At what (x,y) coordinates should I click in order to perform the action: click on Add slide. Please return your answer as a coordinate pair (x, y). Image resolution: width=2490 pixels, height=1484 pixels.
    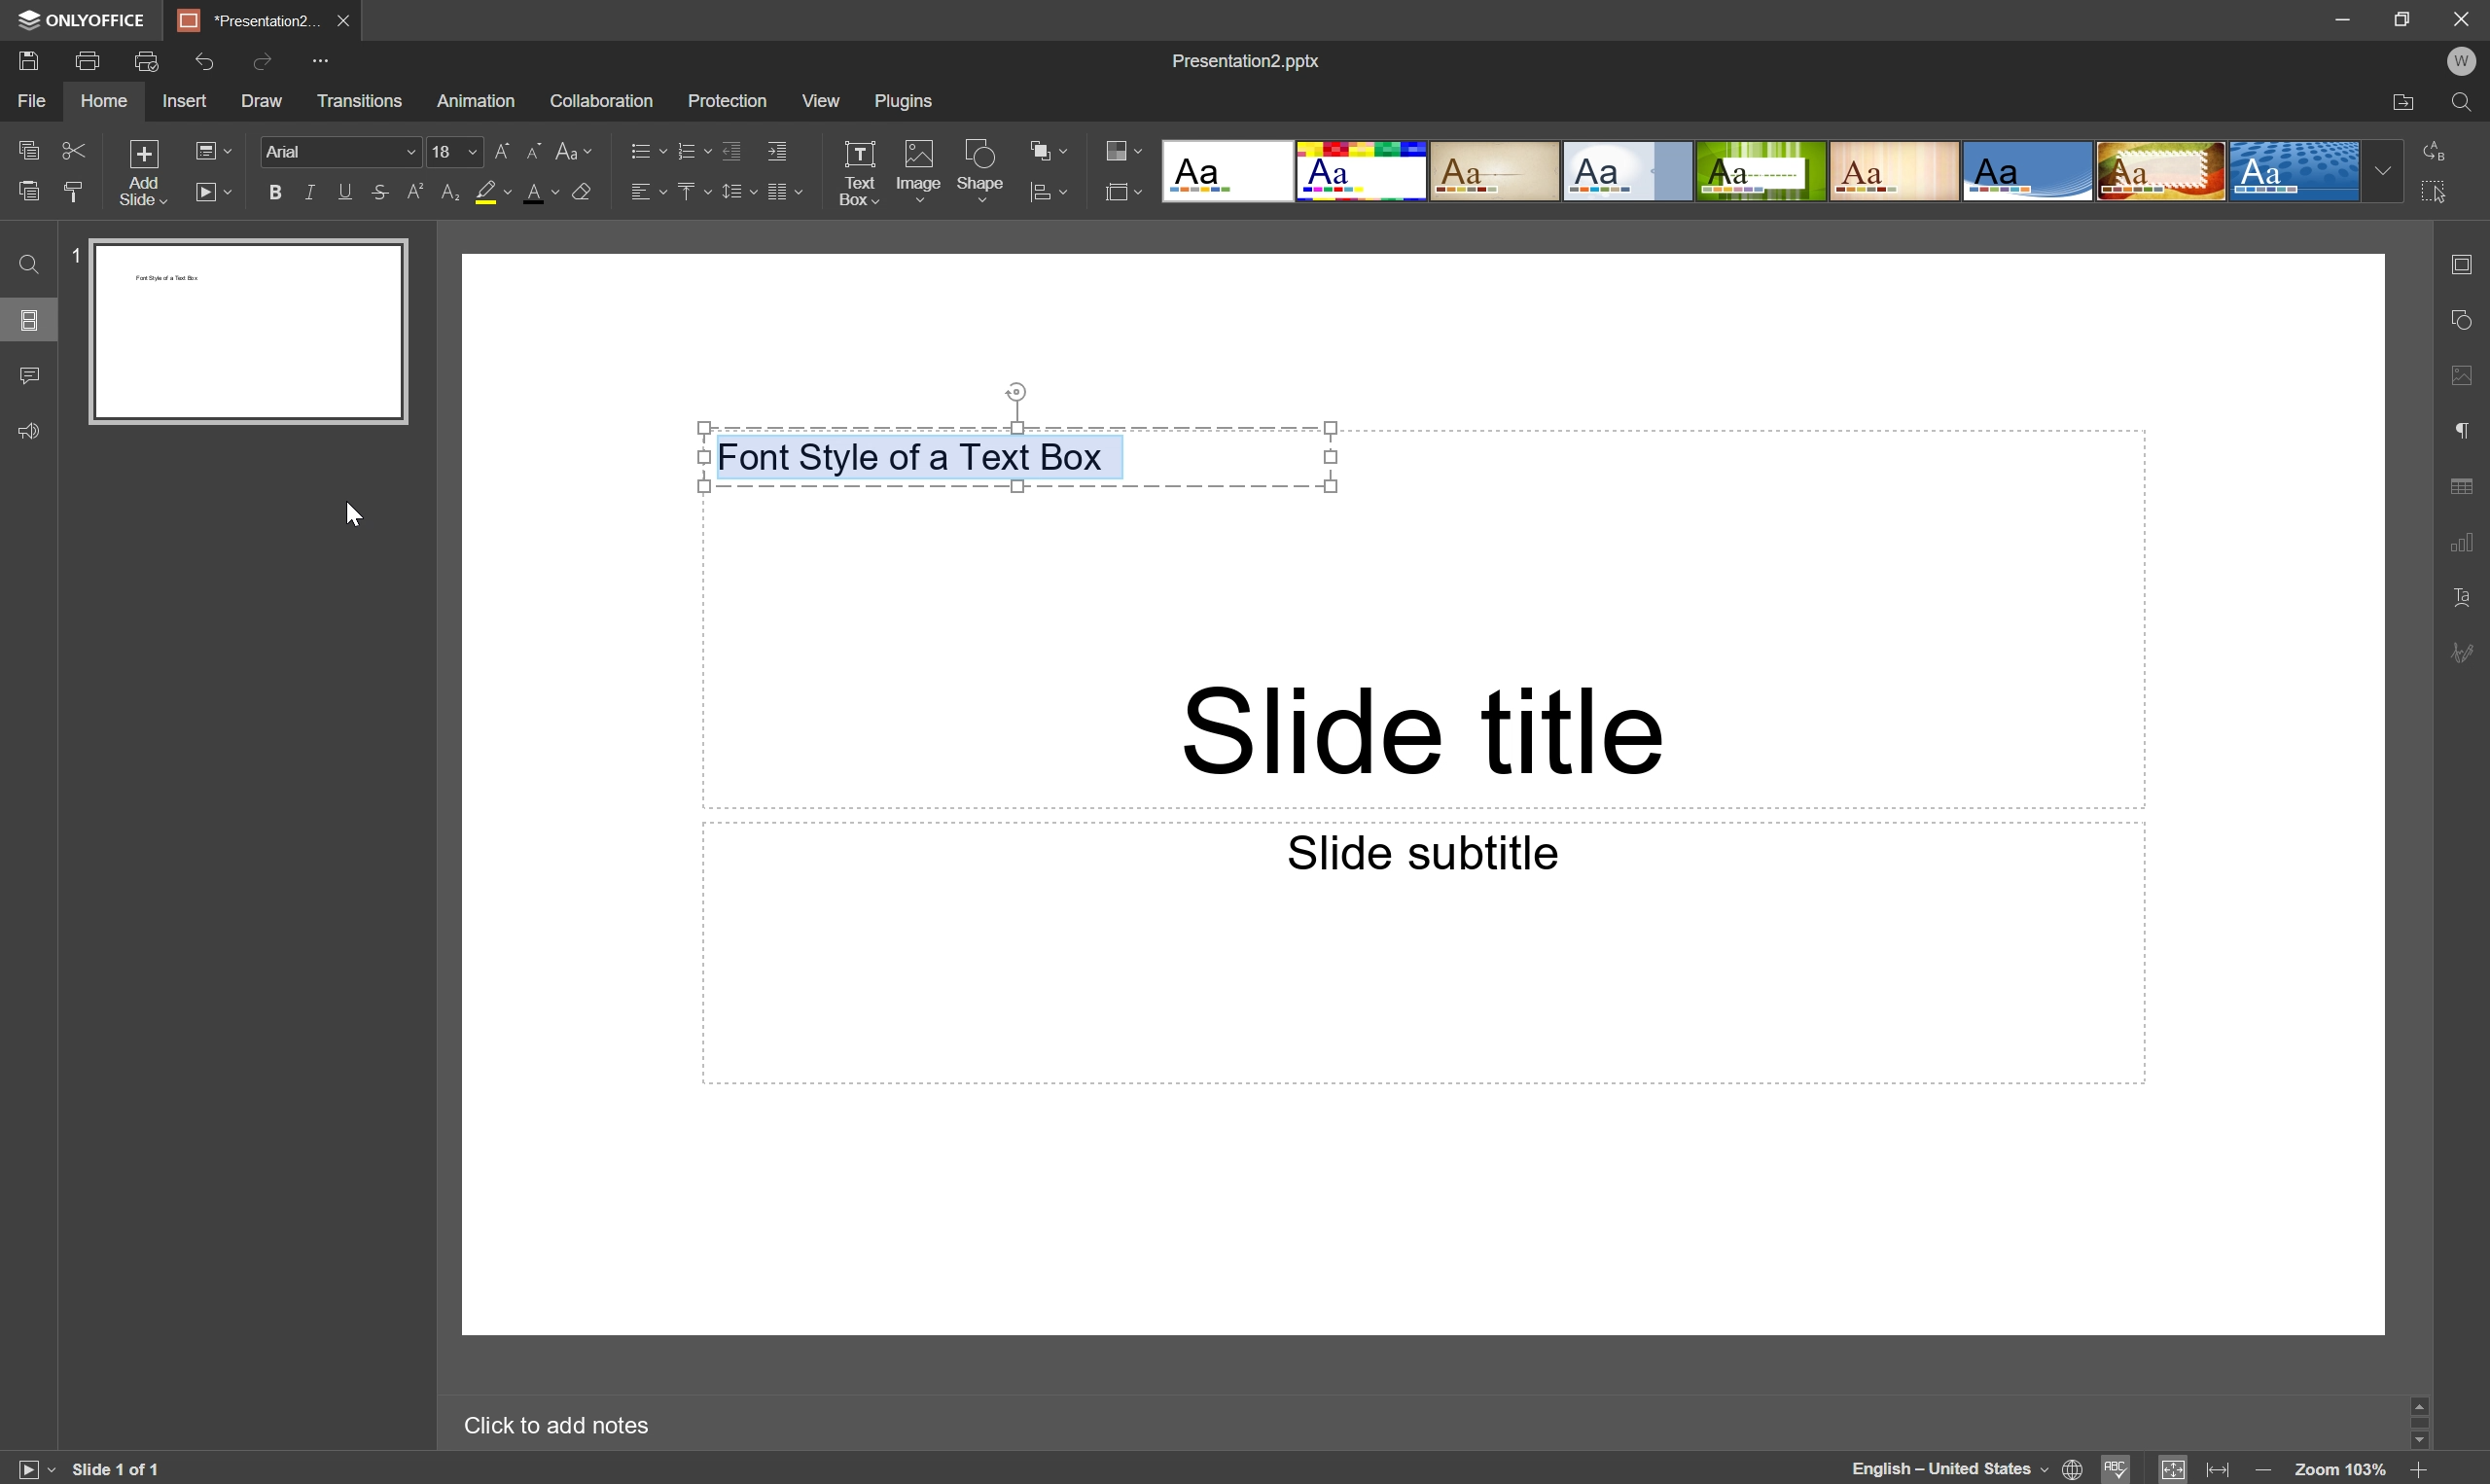
    Looking at the image, I should click on (143, 170).